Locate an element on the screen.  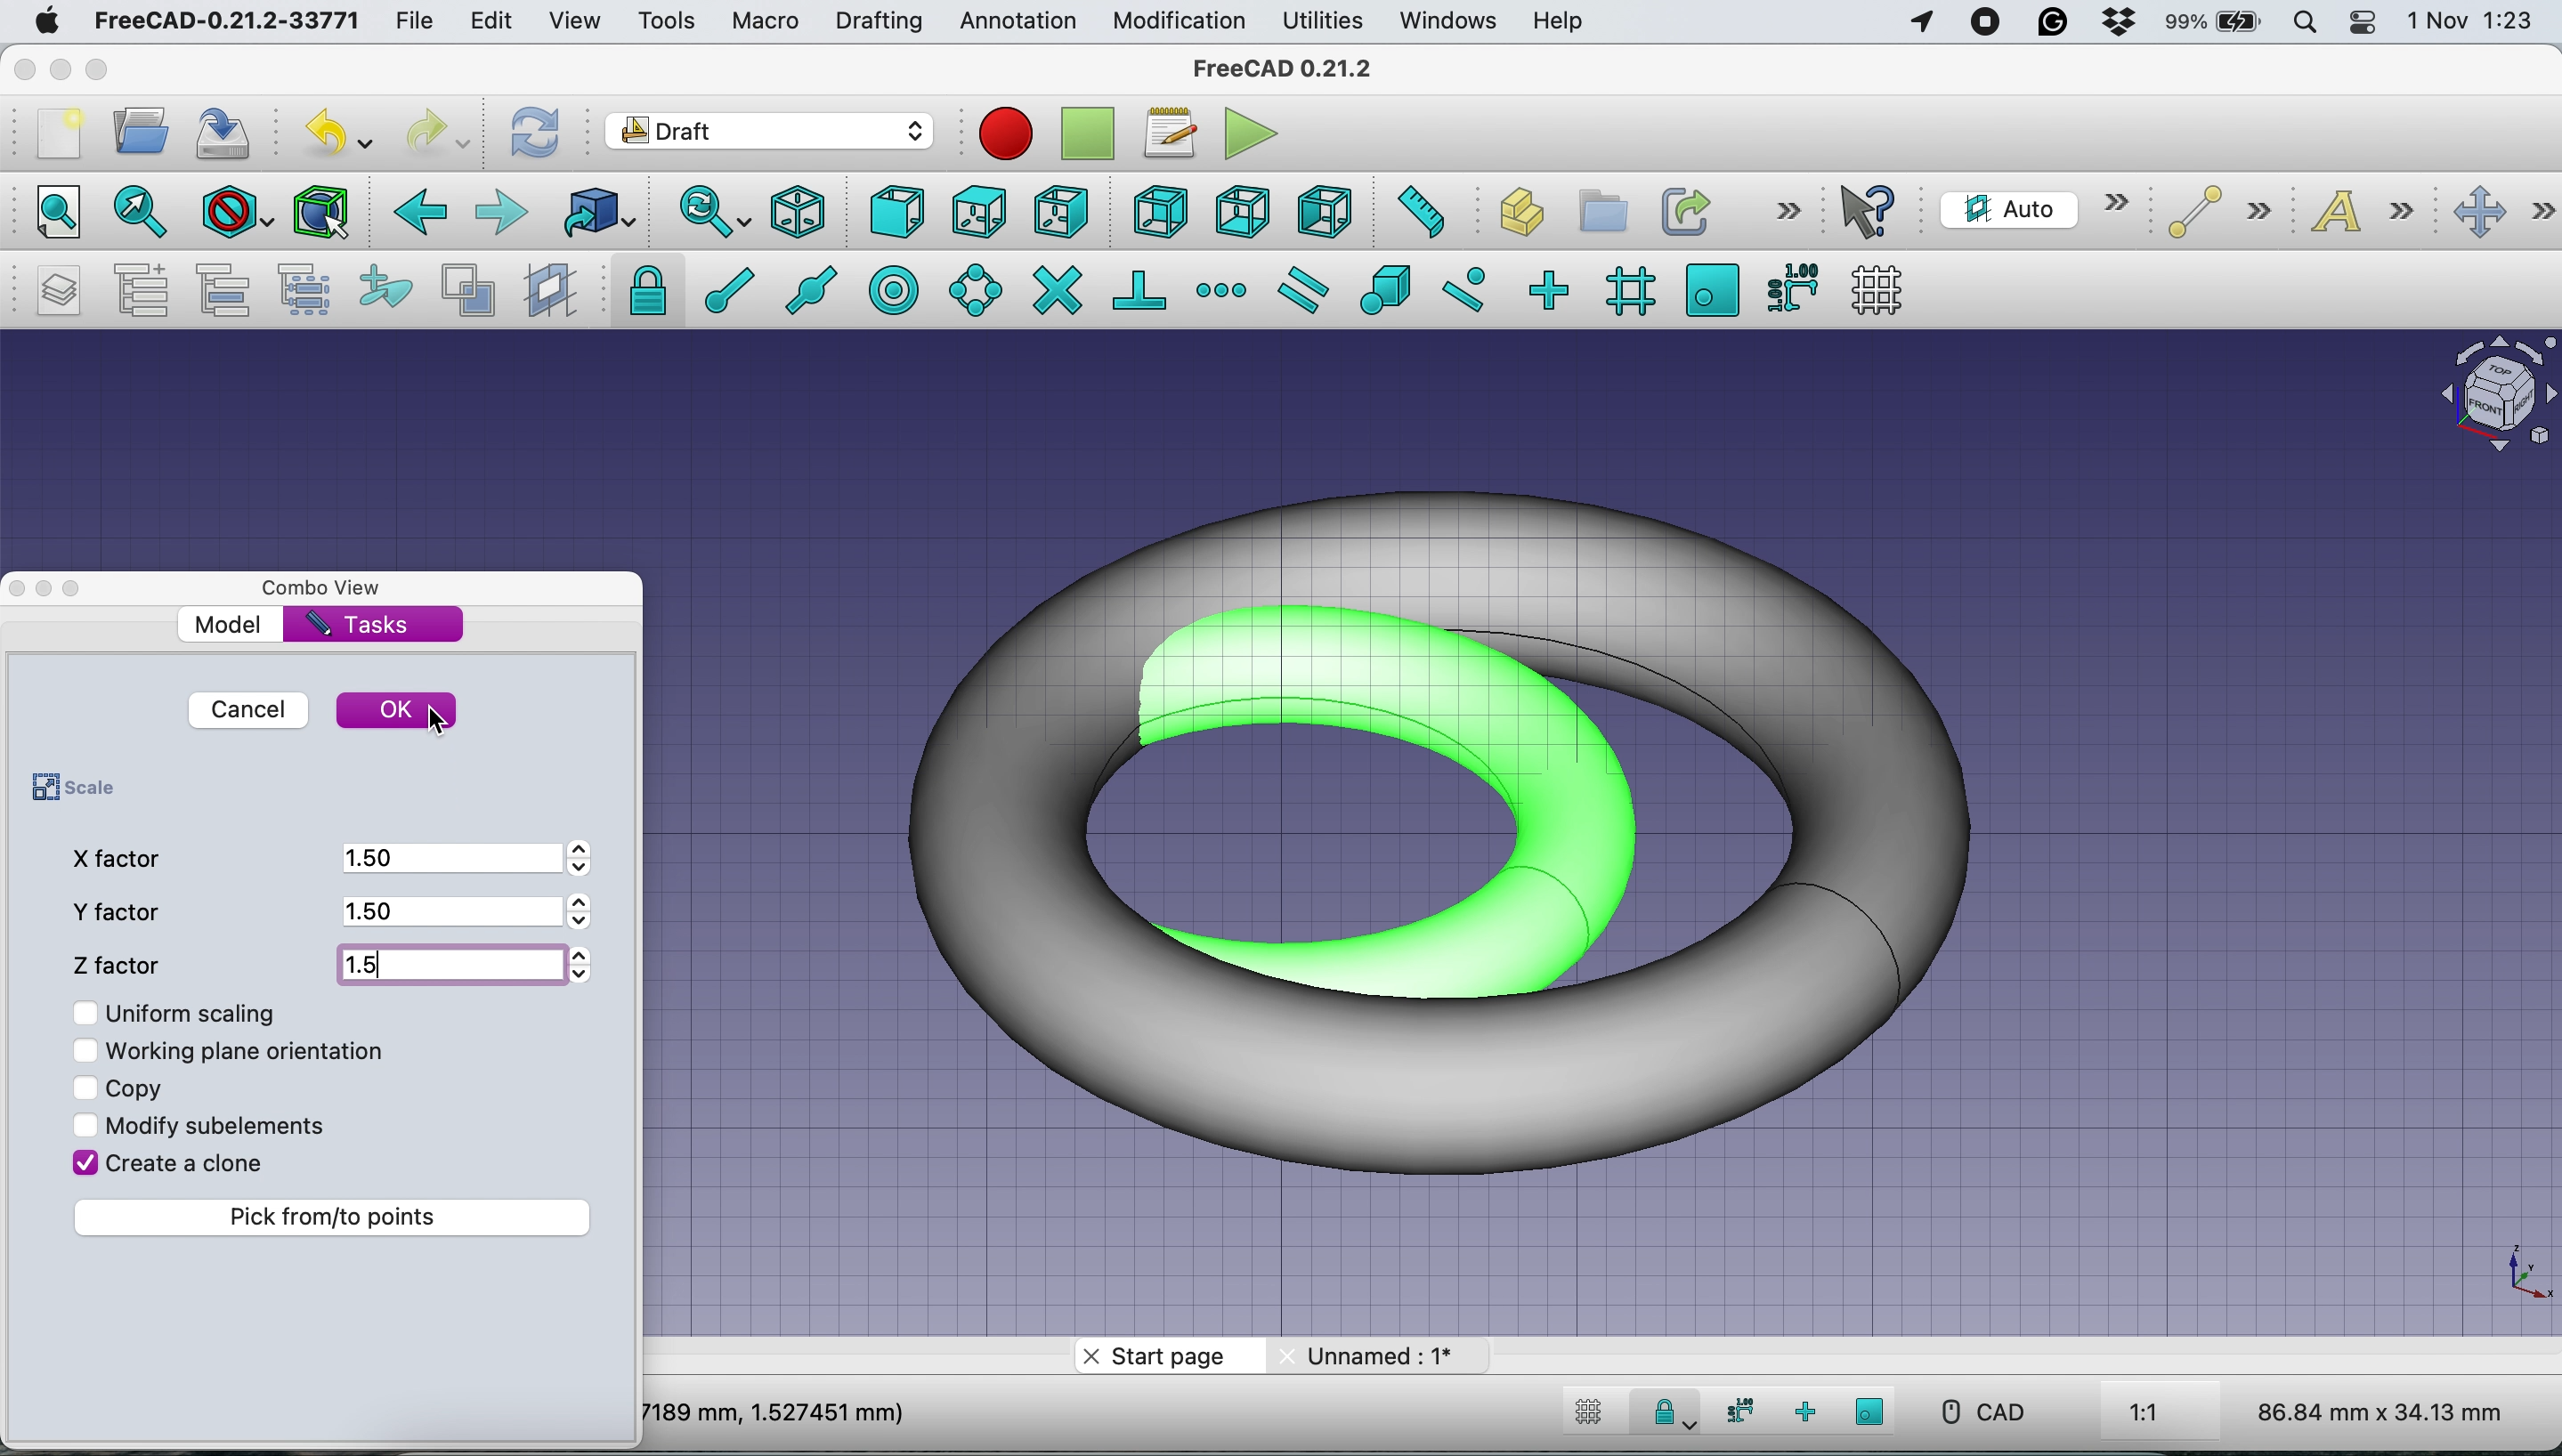
create group is located at coordinates (1597, 208).